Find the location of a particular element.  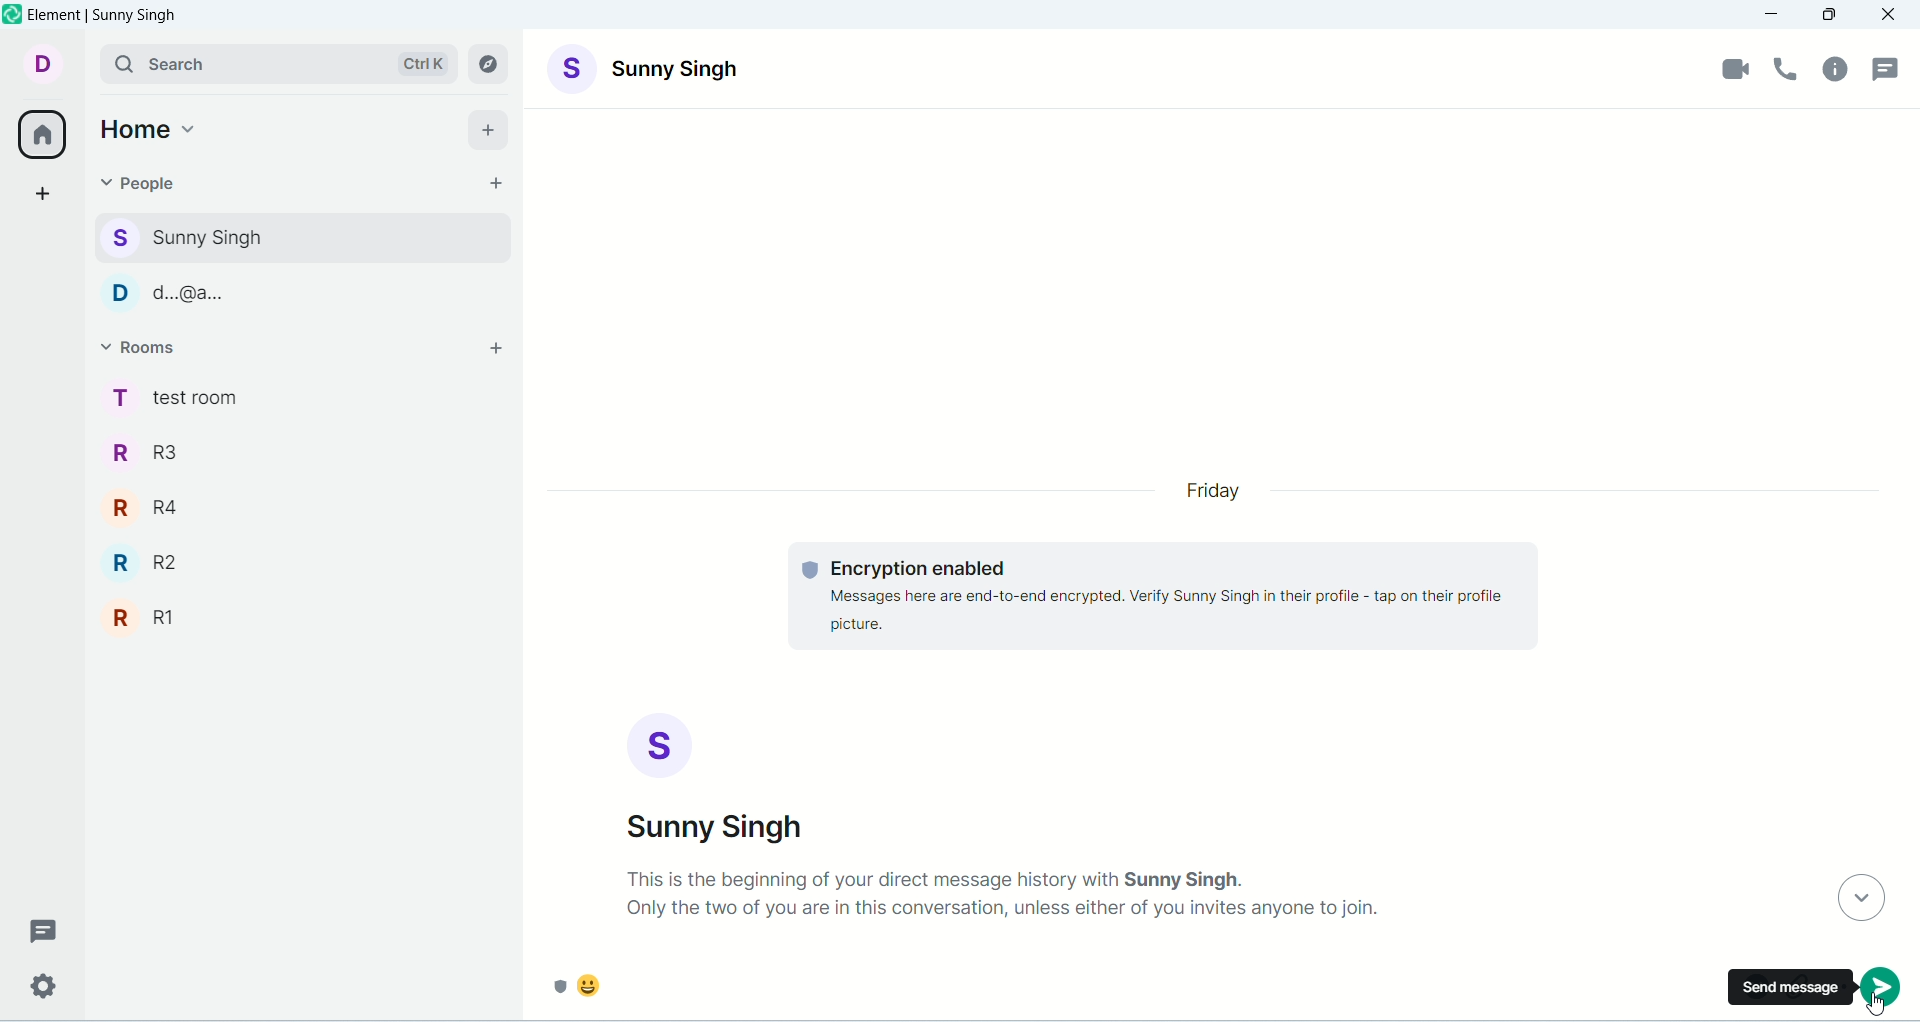

start chat is located at coordinates (491, 183).